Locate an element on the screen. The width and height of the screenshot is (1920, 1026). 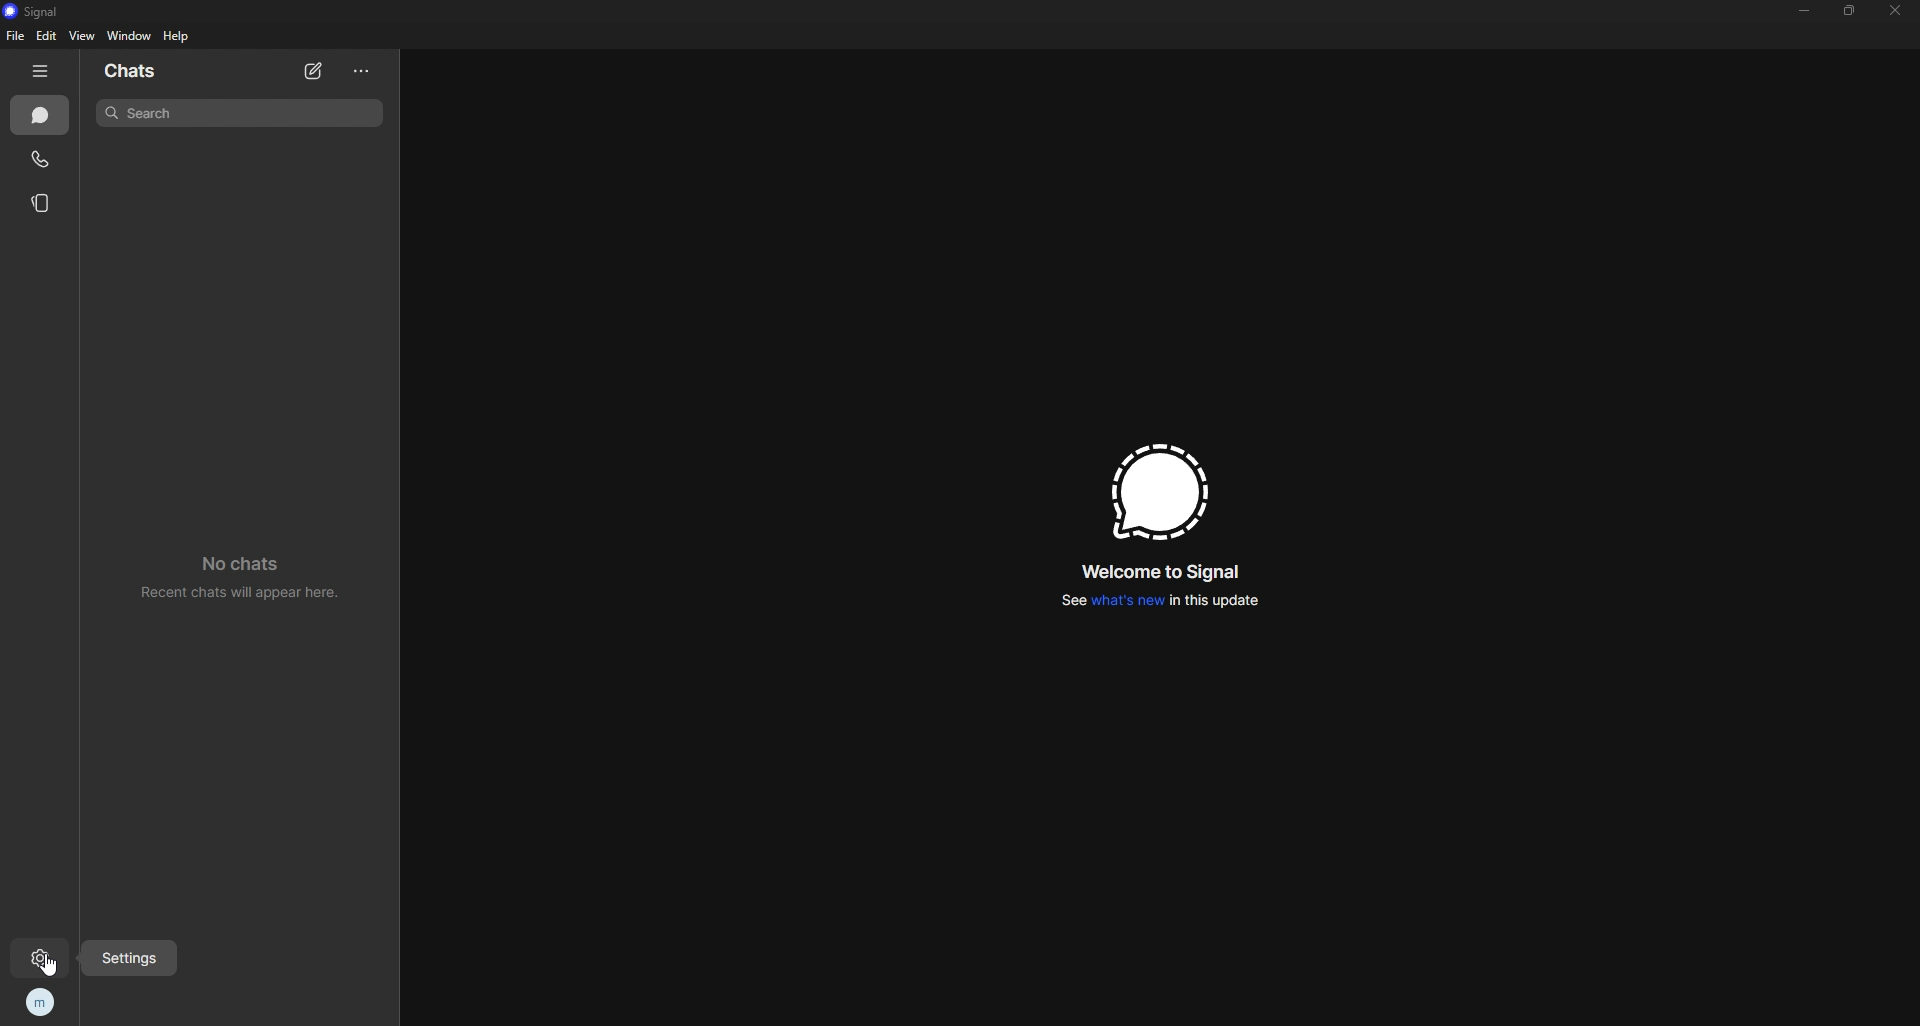
signal is located at coordinates (40, 12).